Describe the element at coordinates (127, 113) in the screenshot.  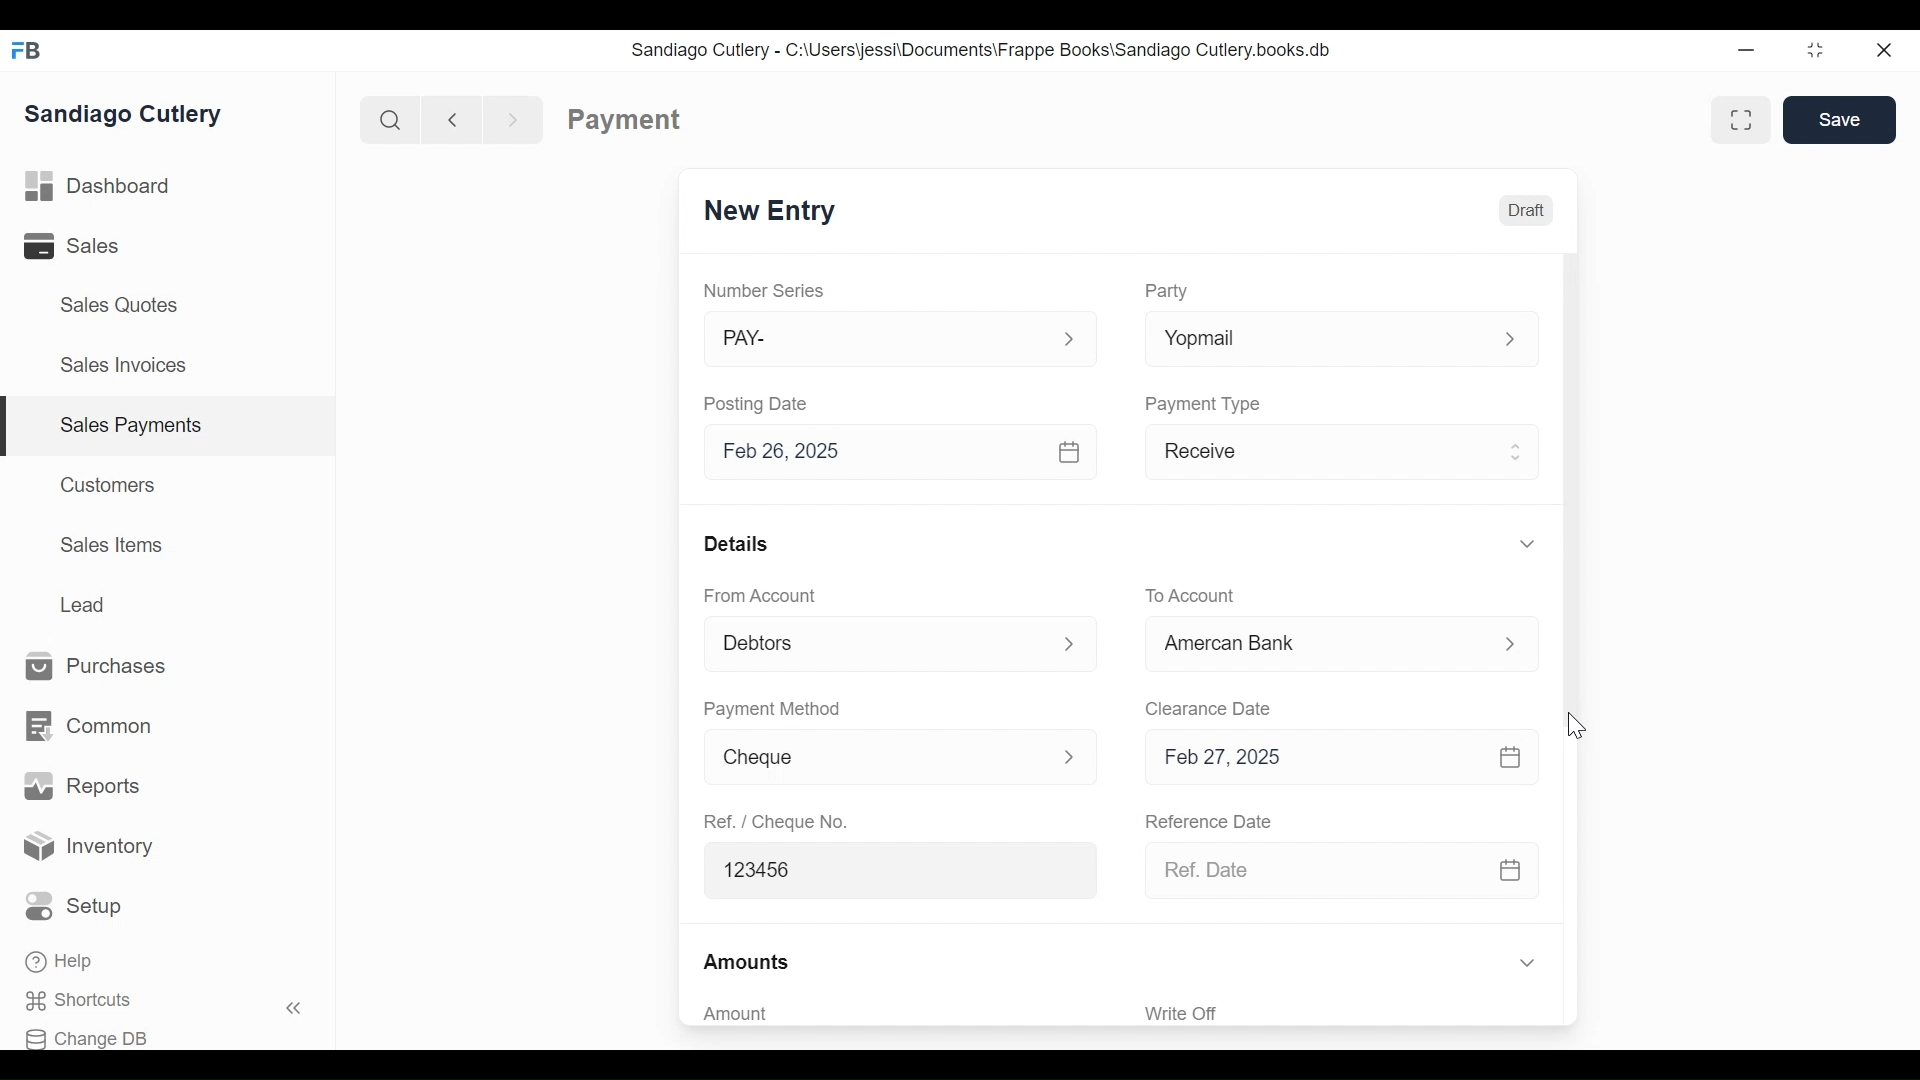
I see `Sandiago Cutlery` at that location.